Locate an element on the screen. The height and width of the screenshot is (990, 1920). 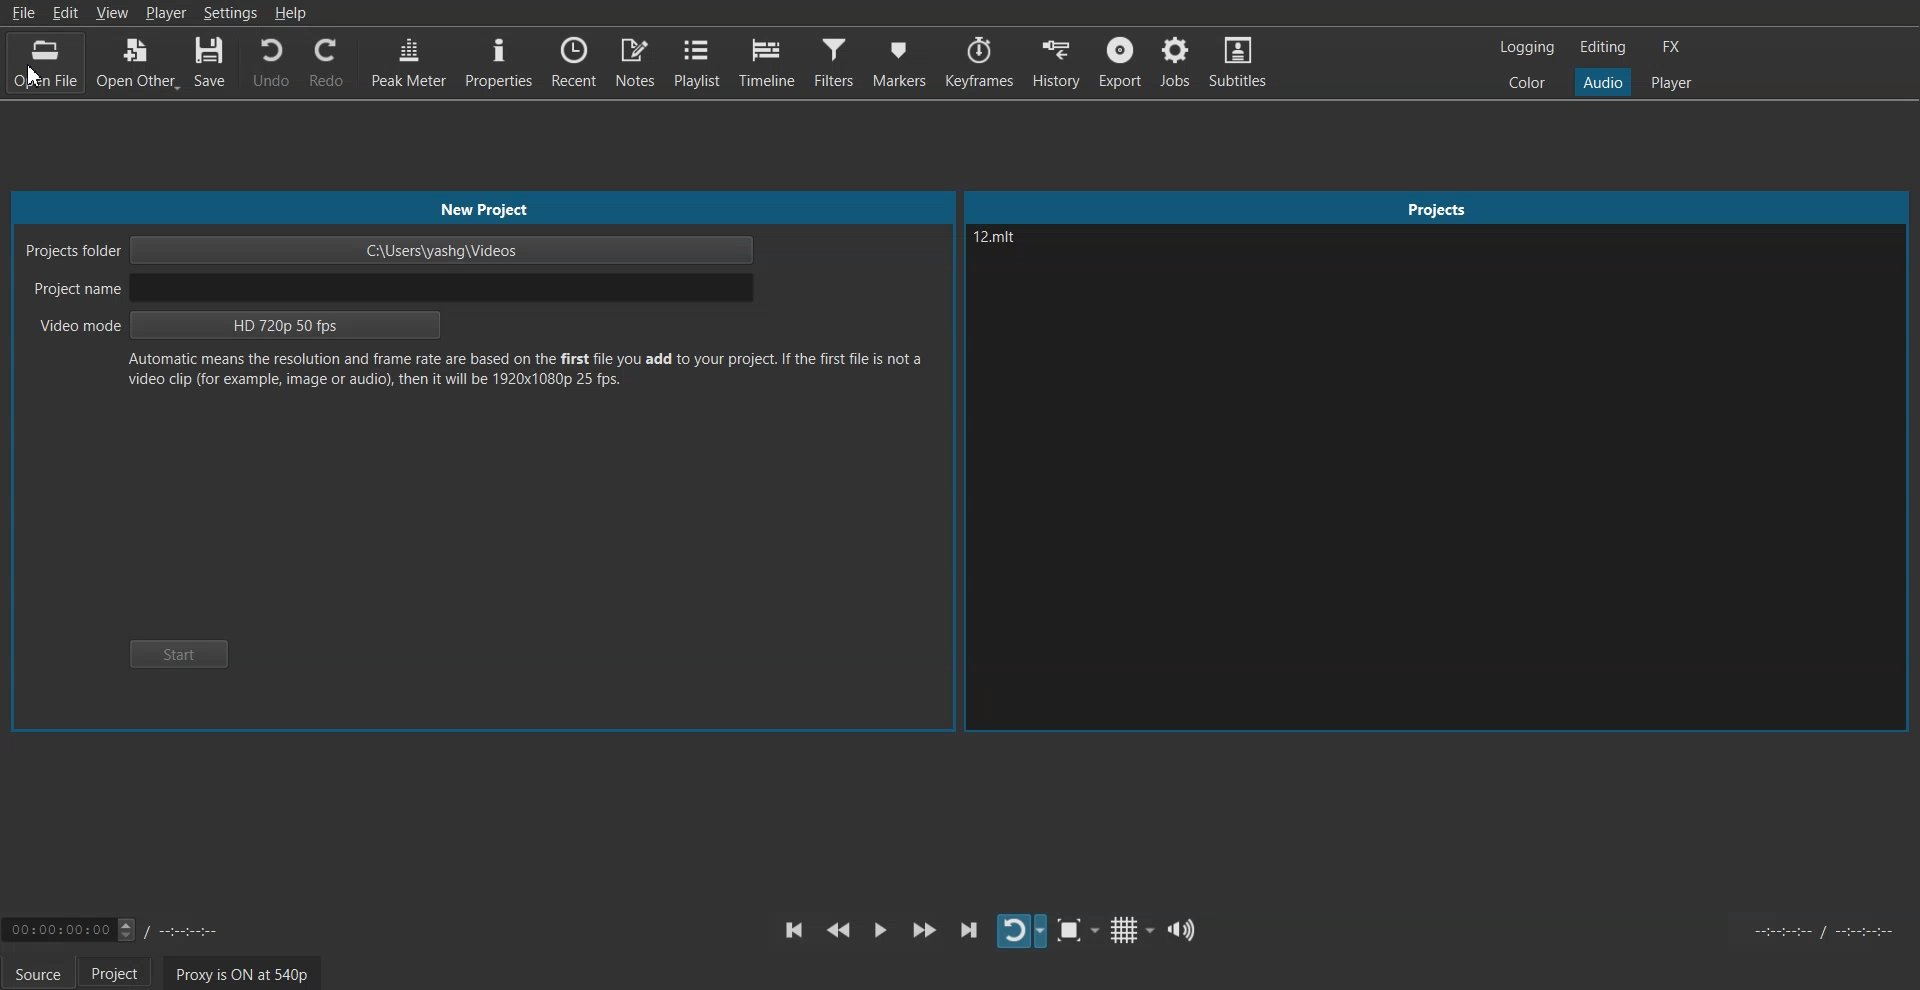
Player is located at coordinates (1671, 83).